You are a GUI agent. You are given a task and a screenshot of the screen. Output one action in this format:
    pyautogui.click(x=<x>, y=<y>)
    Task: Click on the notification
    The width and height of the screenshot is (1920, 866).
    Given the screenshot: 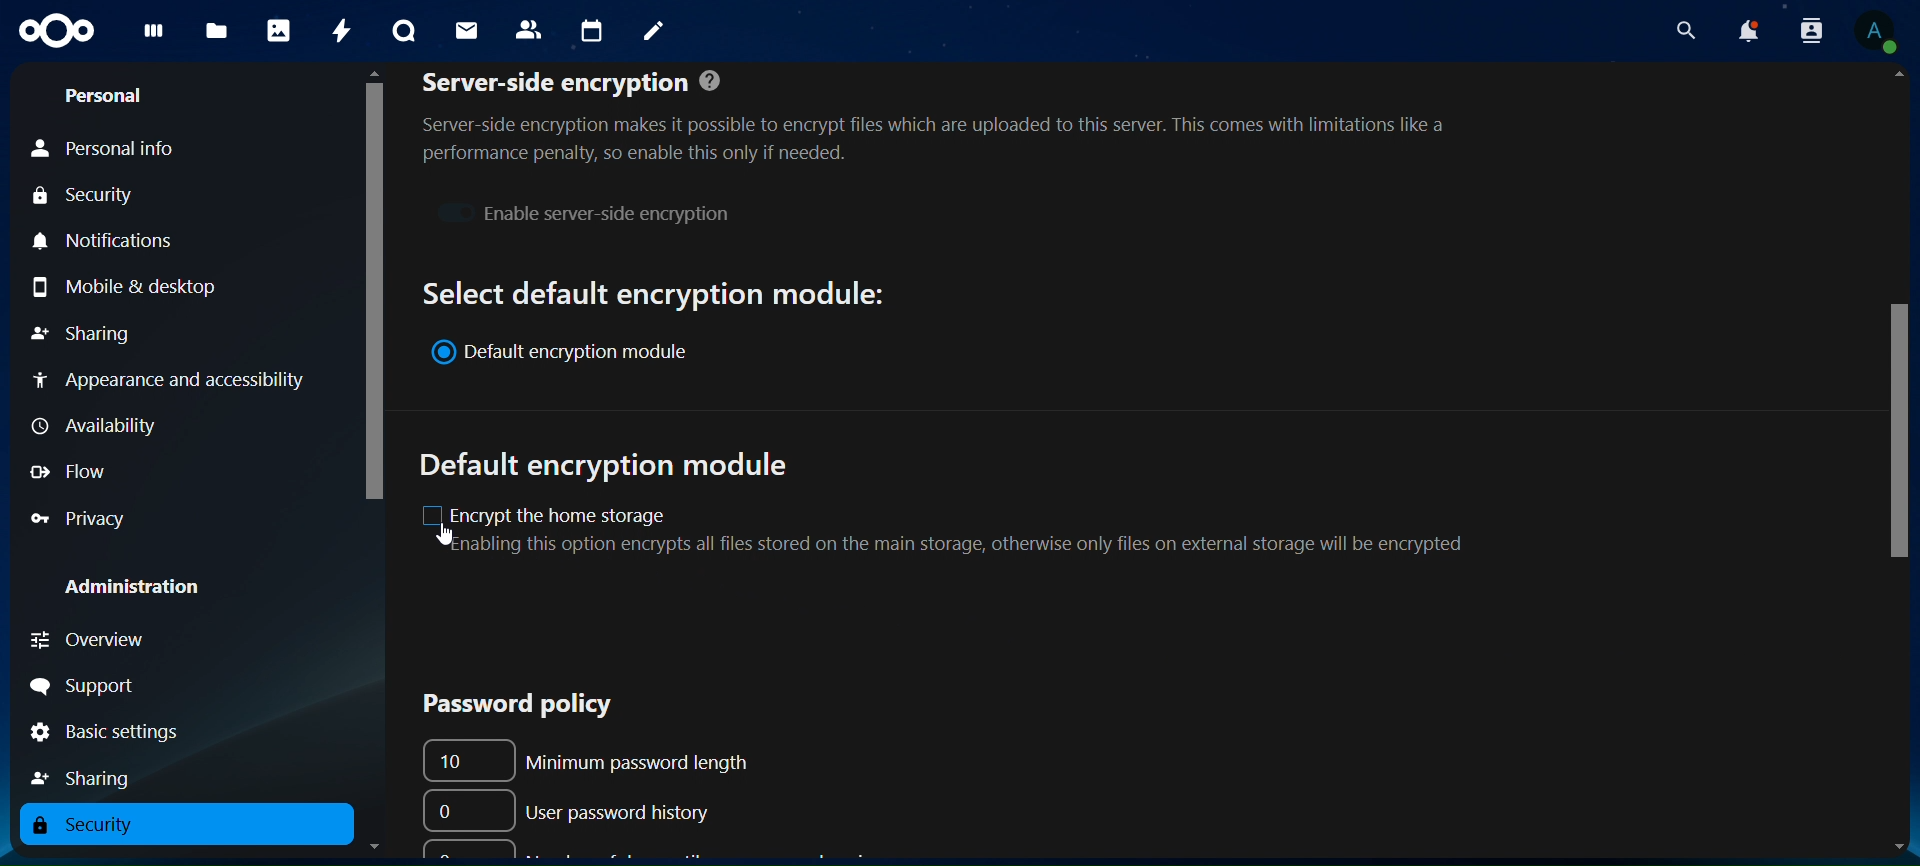 What is the action you would take?
    pyautogui.click(x=1747, y=32)
    